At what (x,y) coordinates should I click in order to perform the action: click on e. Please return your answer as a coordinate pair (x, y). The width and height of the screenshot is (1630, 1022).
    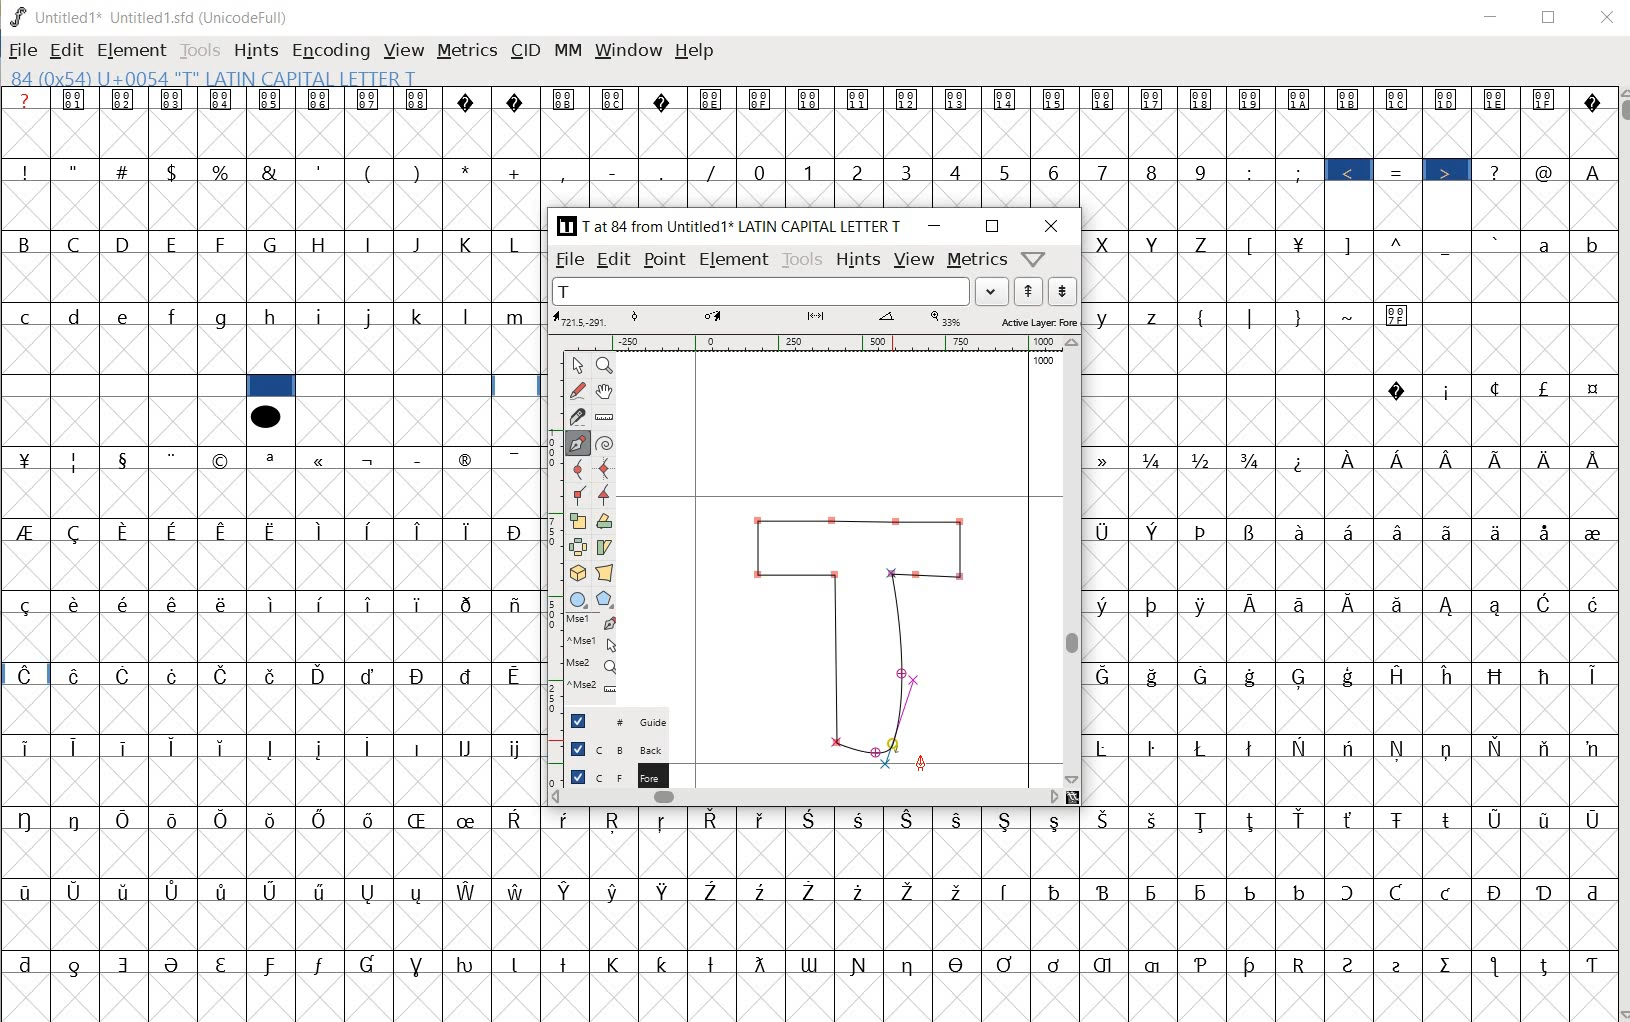
    Looking at the image, I should click on (125, 317).